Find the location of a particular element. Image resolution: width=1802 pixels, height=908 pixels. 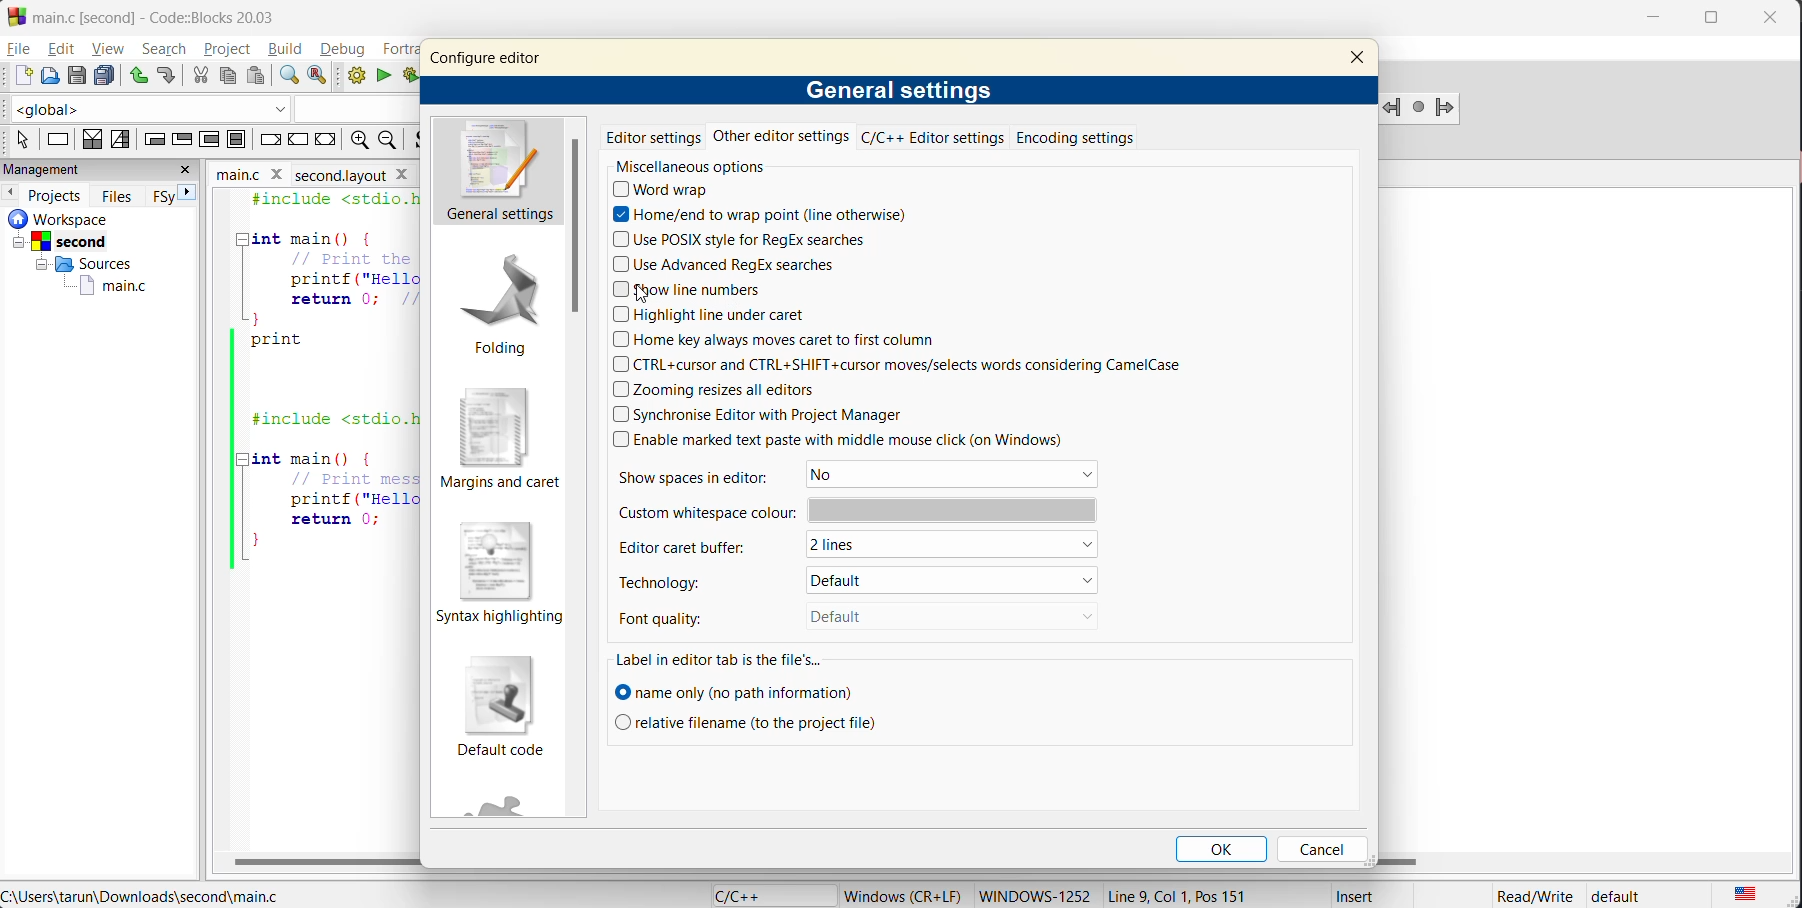

vertical scroll bar is located at coordinates (578, 225).